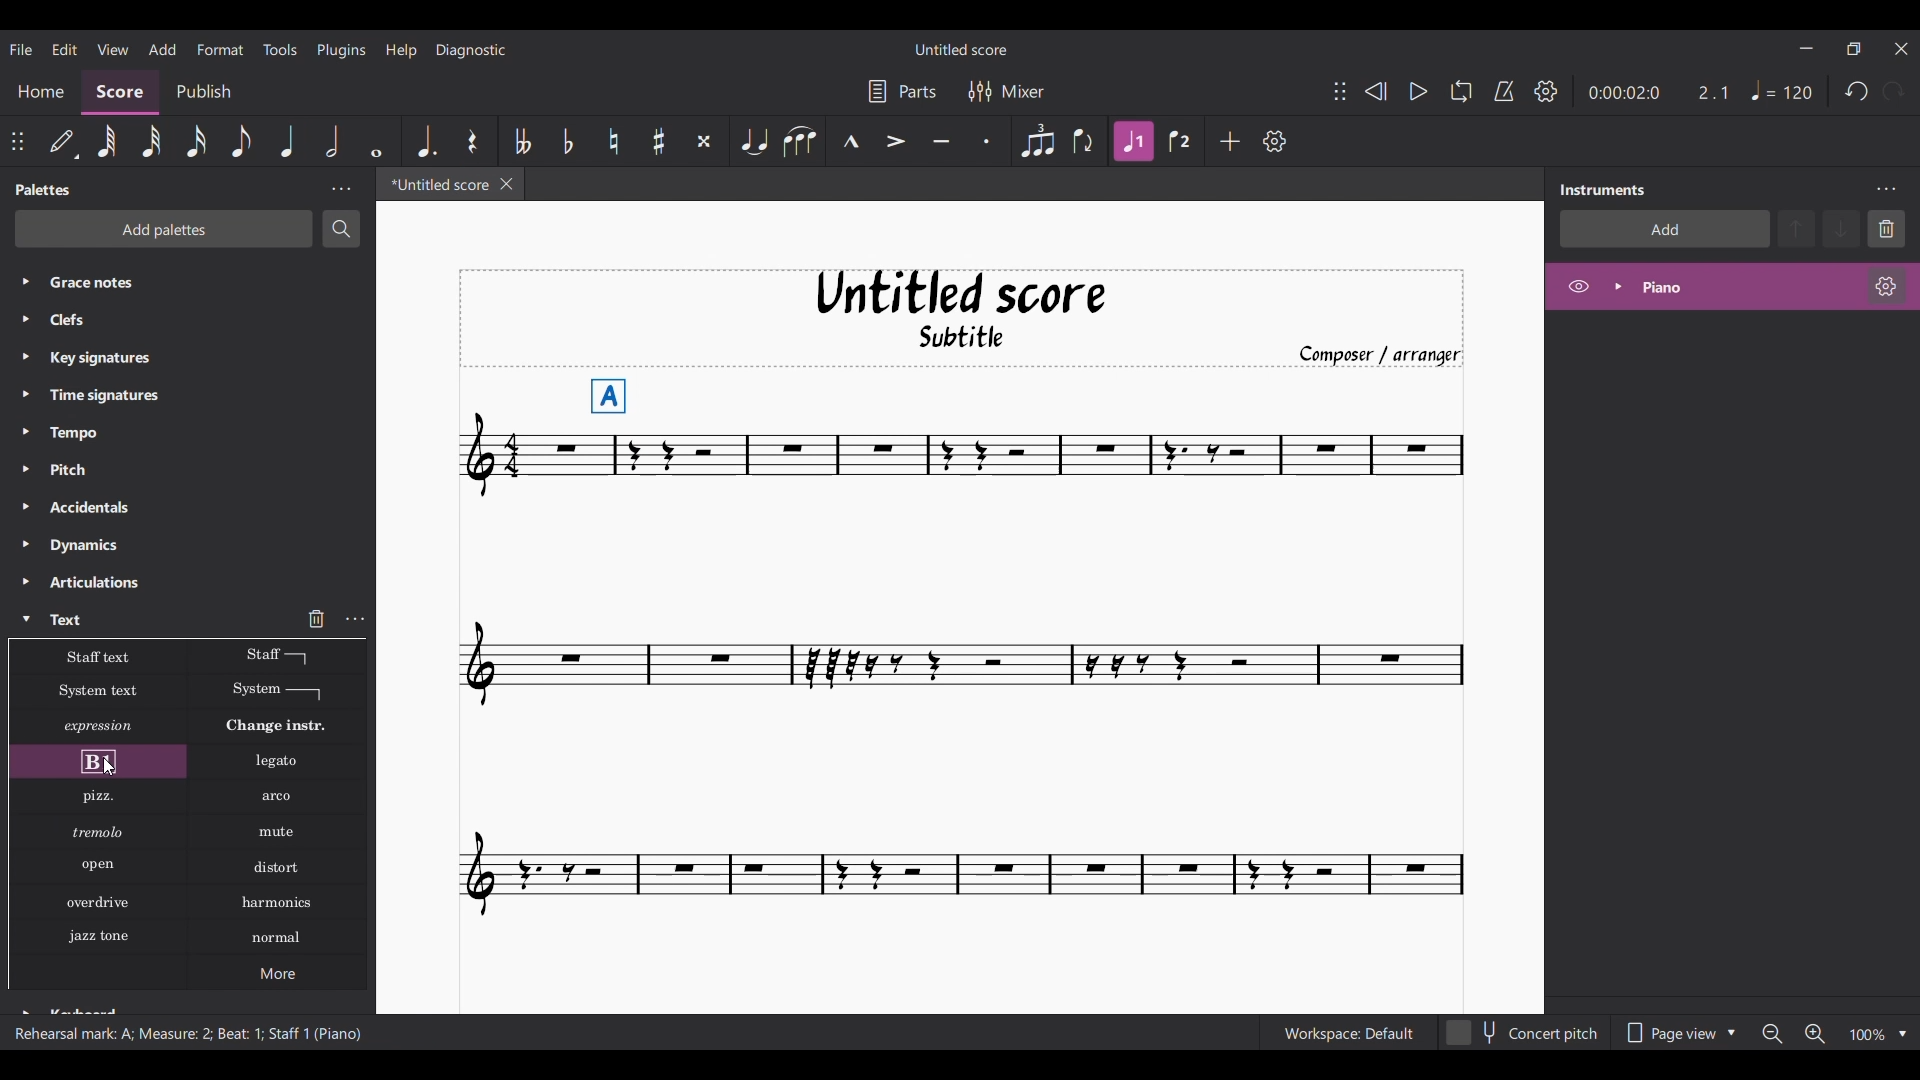  What do you see at coordinates (1523, 1033) in the screenshot?
I see `Concert pitch toggle` at bounding box center [1523, 1033].